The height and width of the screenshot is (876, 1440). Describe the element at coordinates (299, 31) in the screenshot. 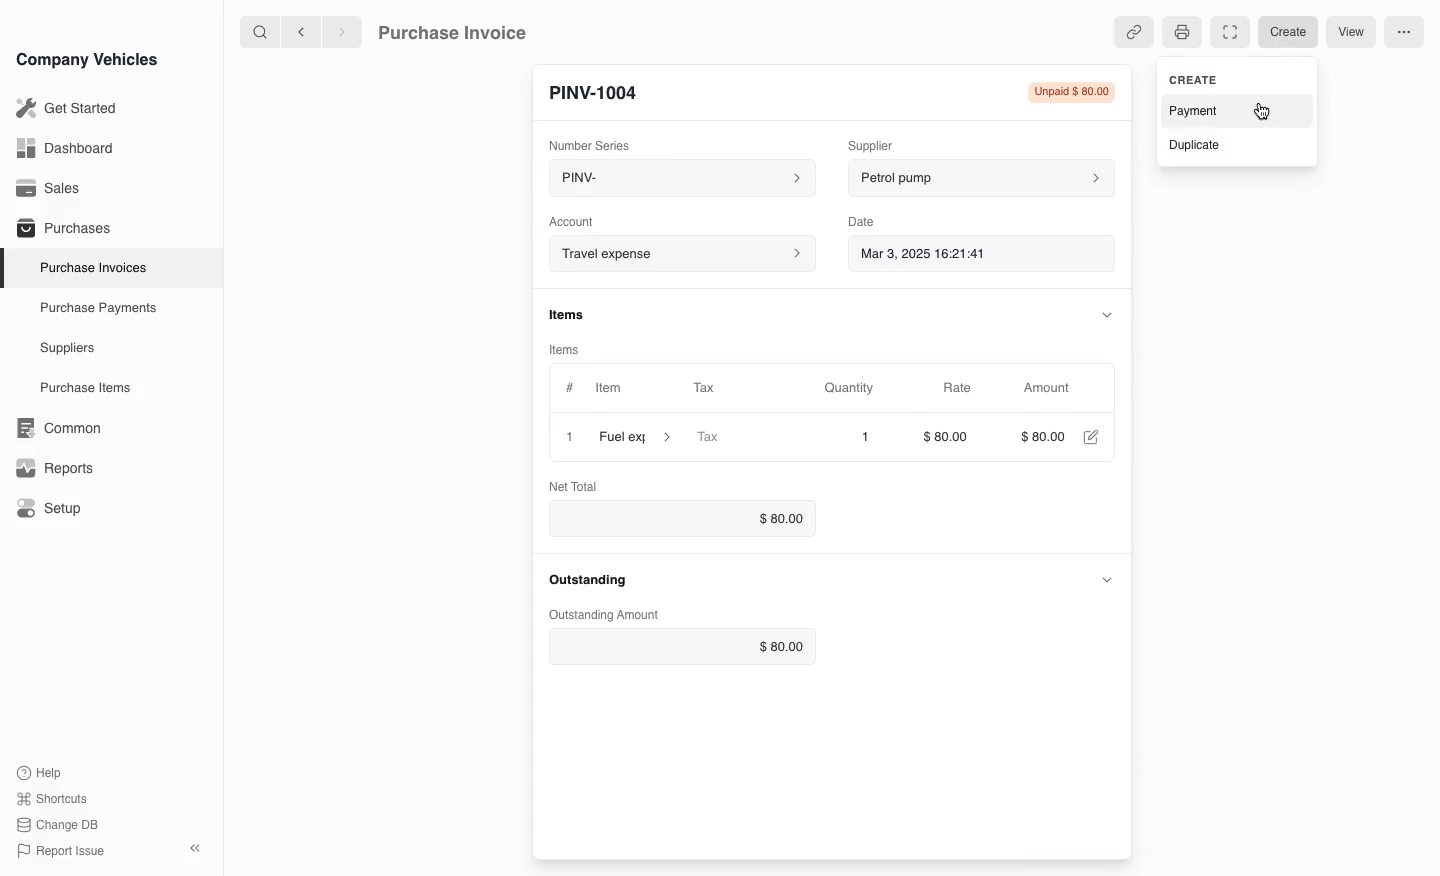

I see `previous` at that location.